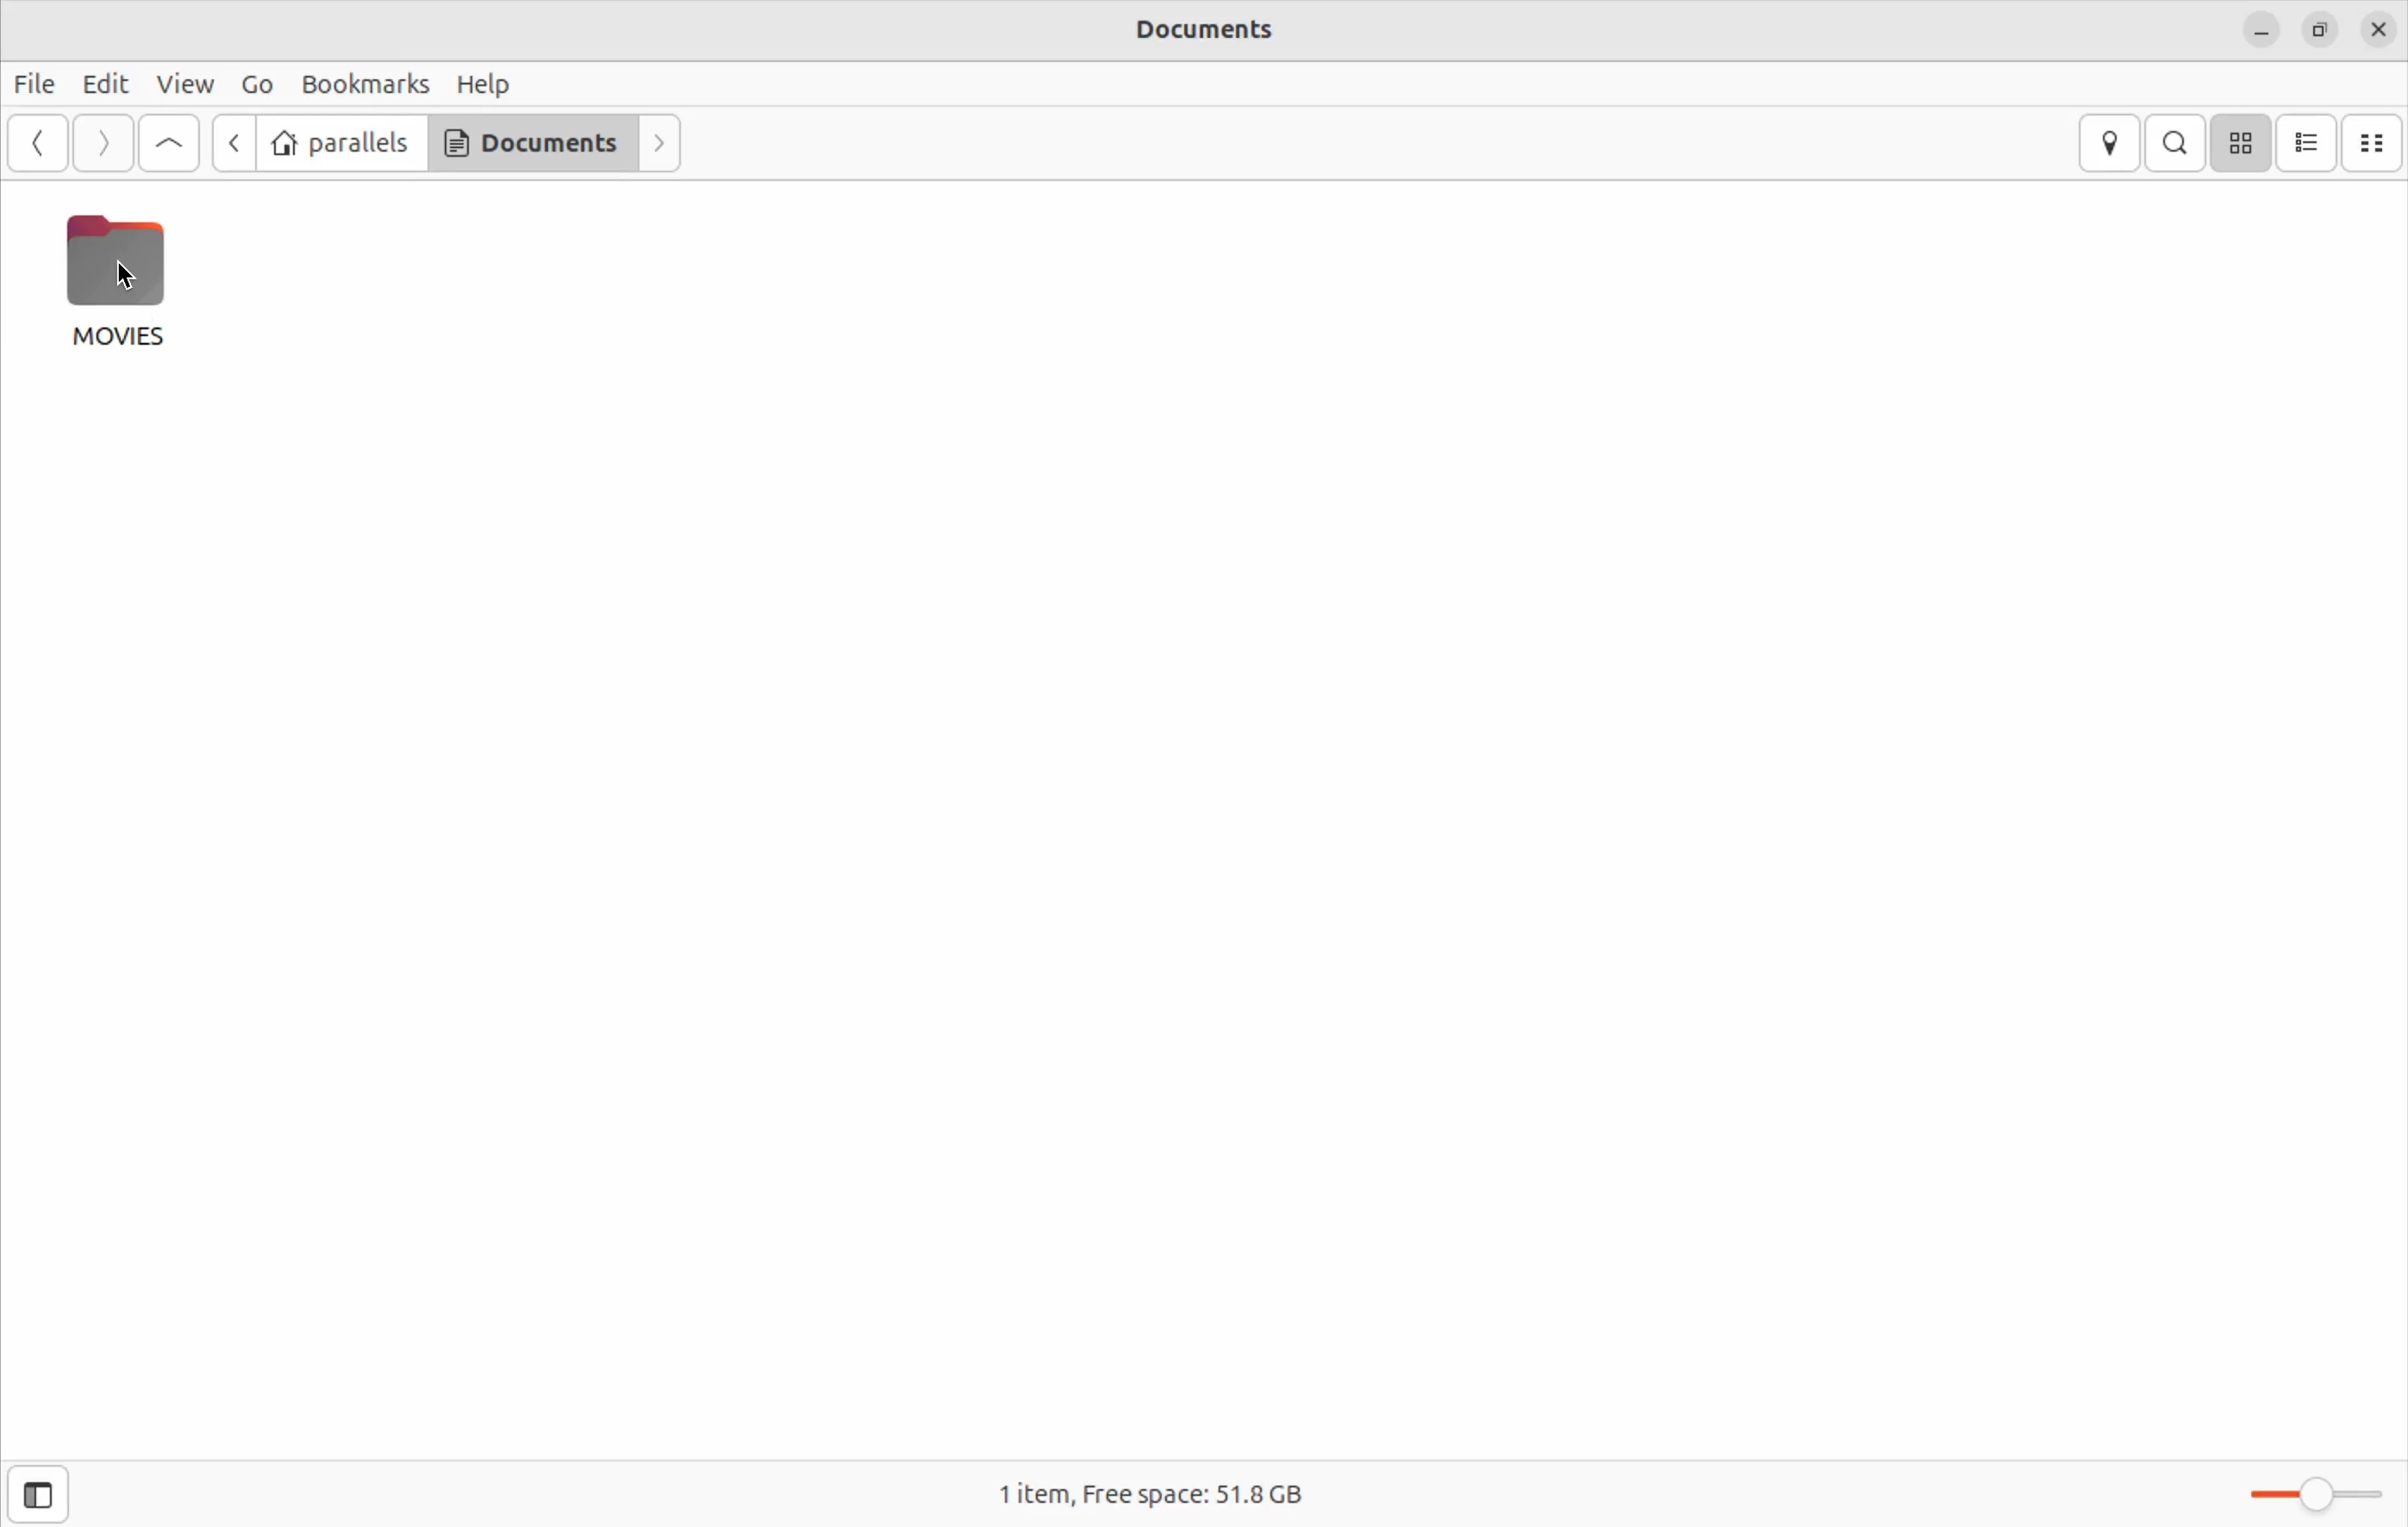 The image size is (2408, 1527). Describe the element at coordinates (2323, 31) in the screenshot. I see `resize` at that location.